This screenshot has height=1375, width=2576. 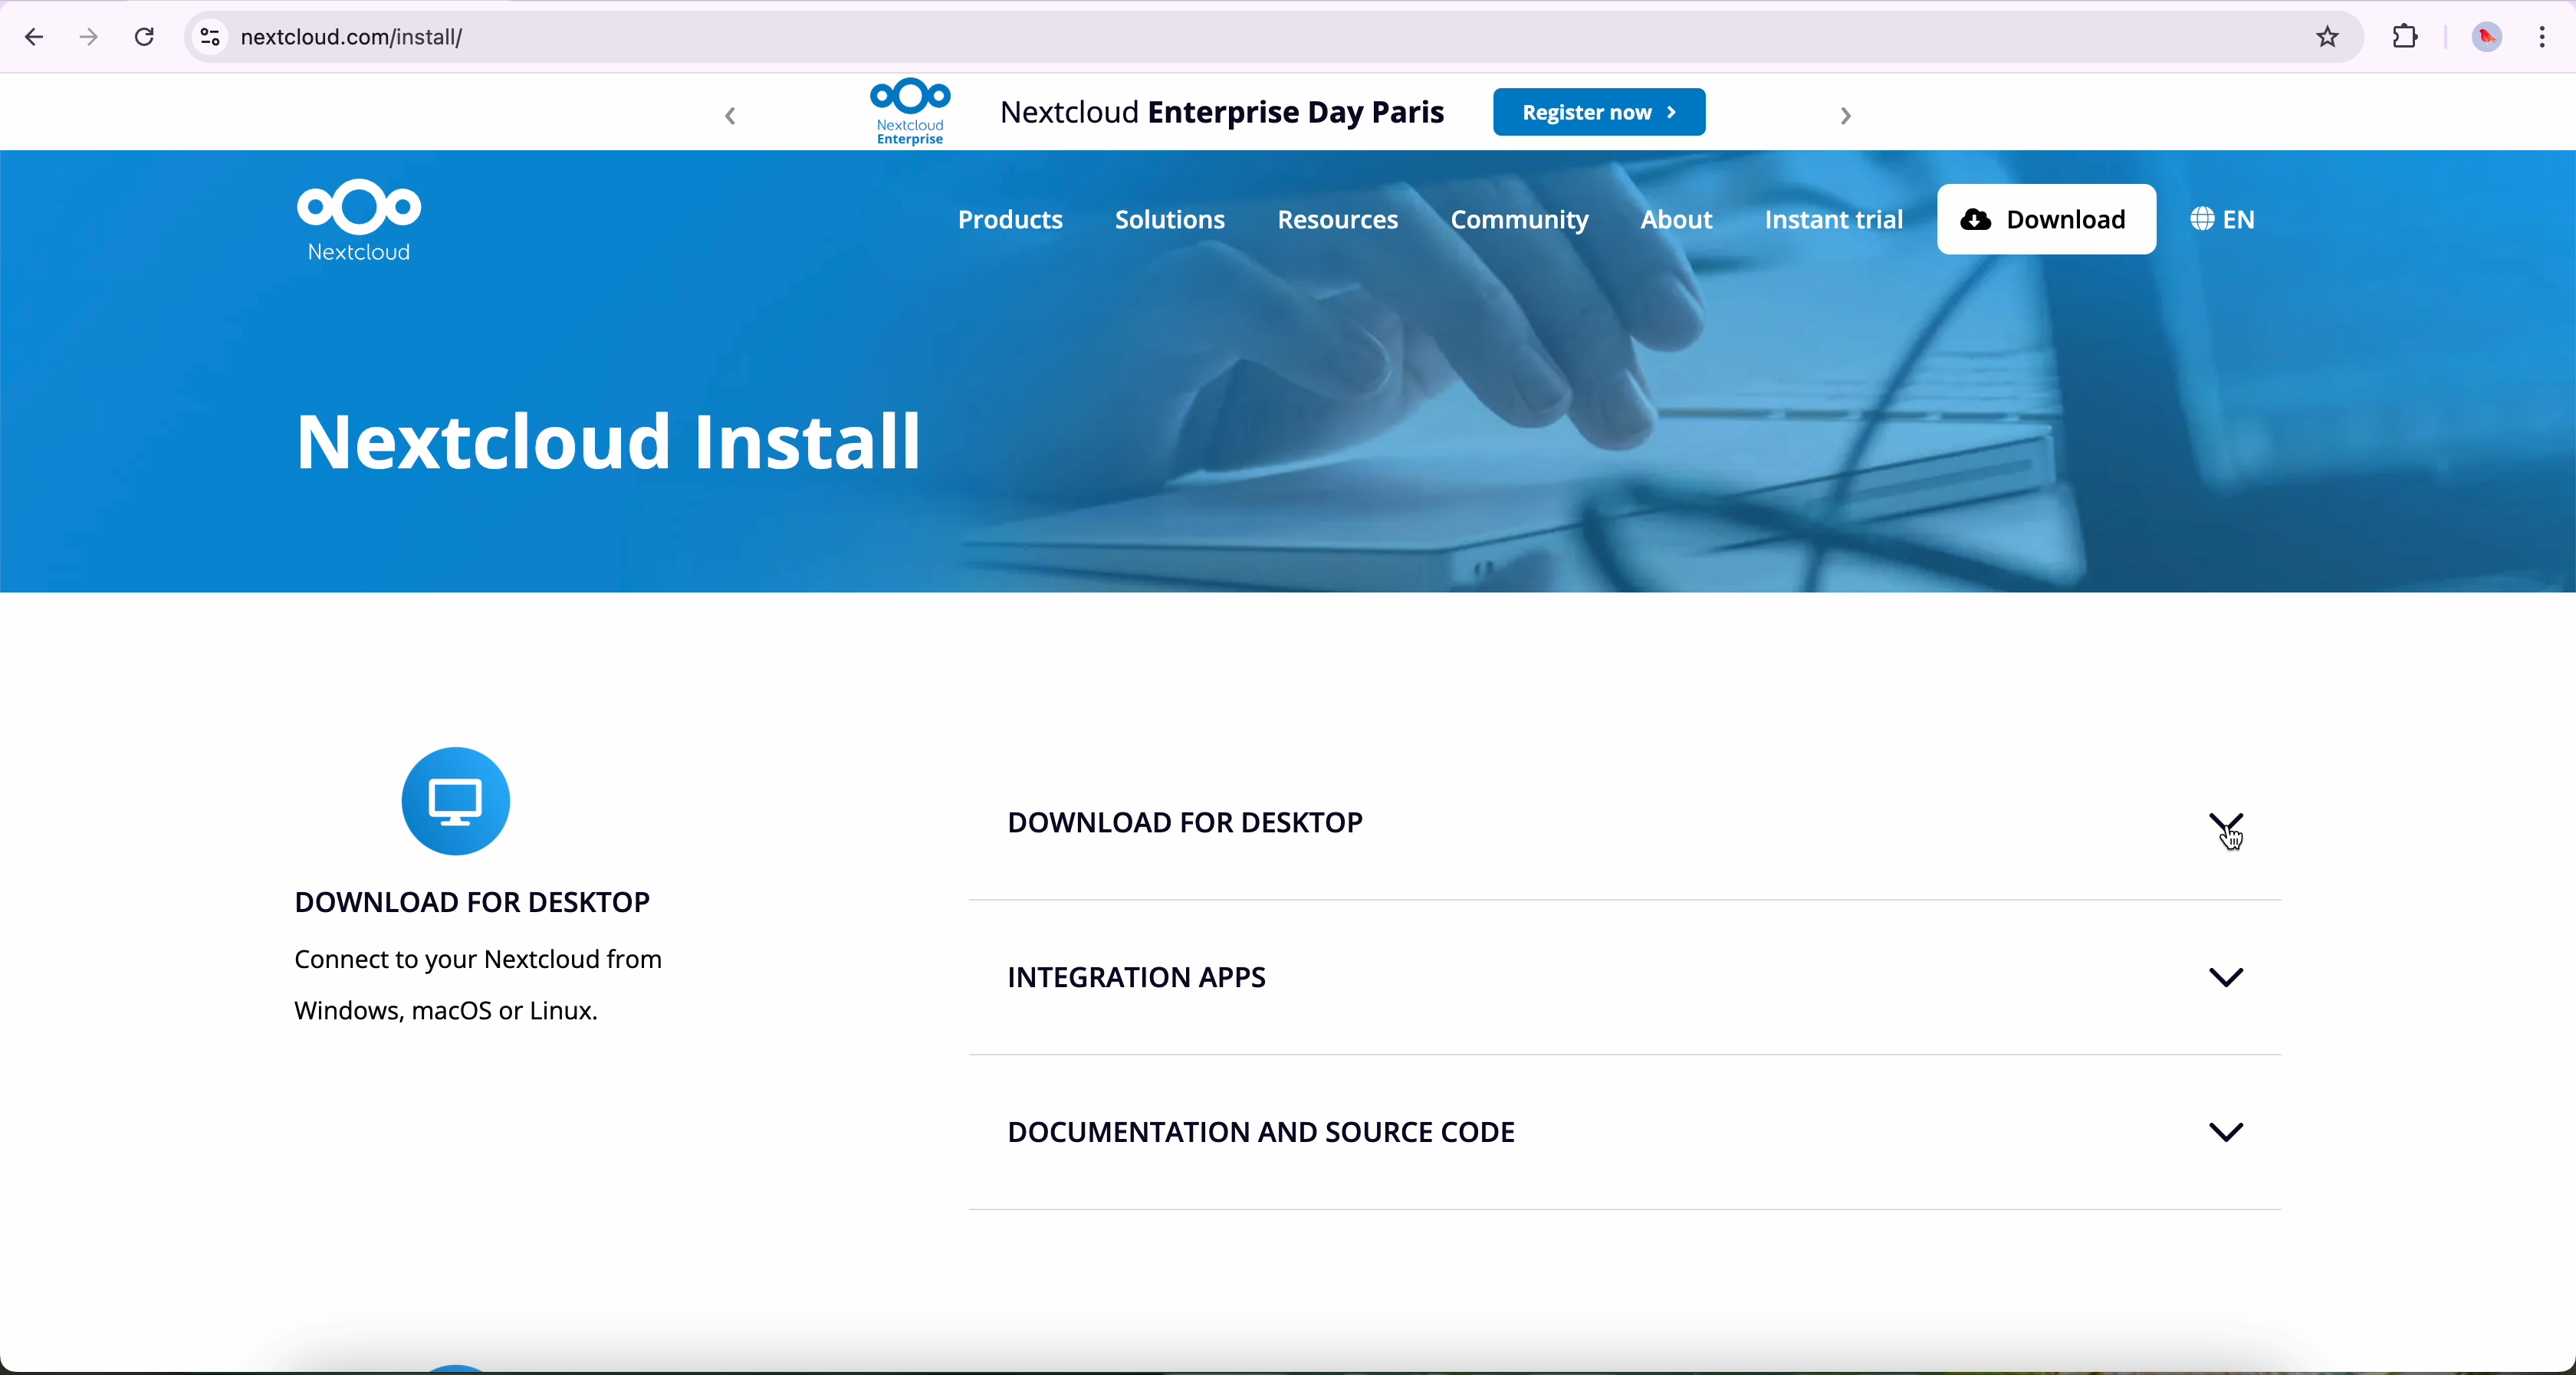 I want to click on refresh the page, so click(x=150, y=38).